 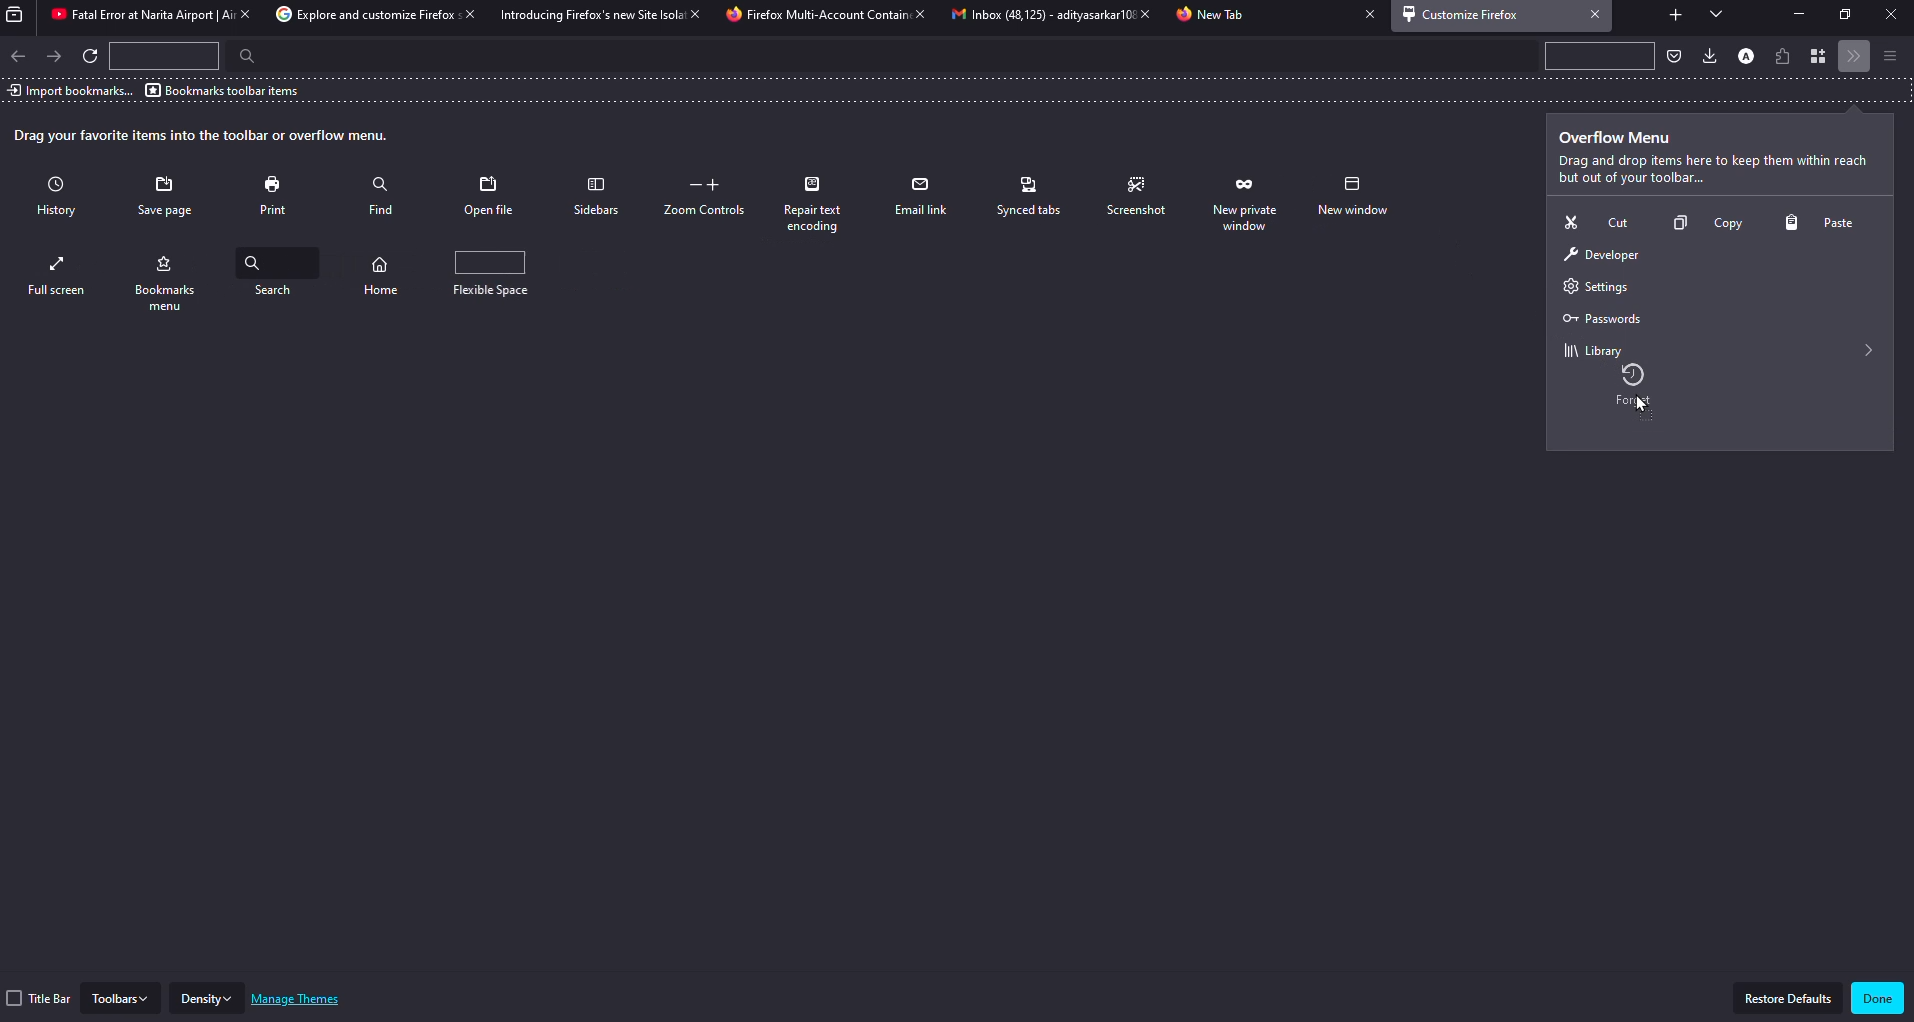 What do you see at coordinates (1619, 138) in the screenshot?
I see `overflow menu` at bounding box center [1619, 138].